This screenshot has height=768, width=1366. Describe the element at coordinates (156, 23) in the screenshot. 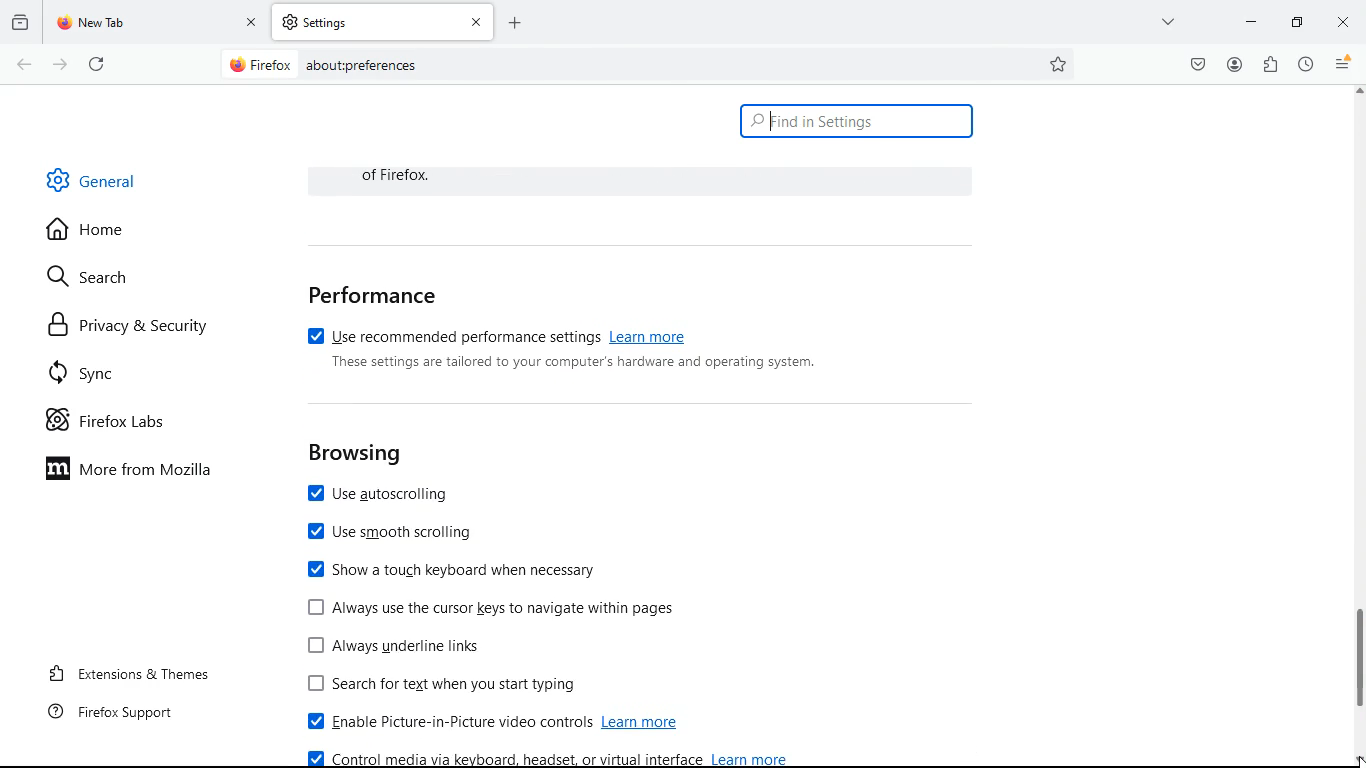

I see `tab` at that location.